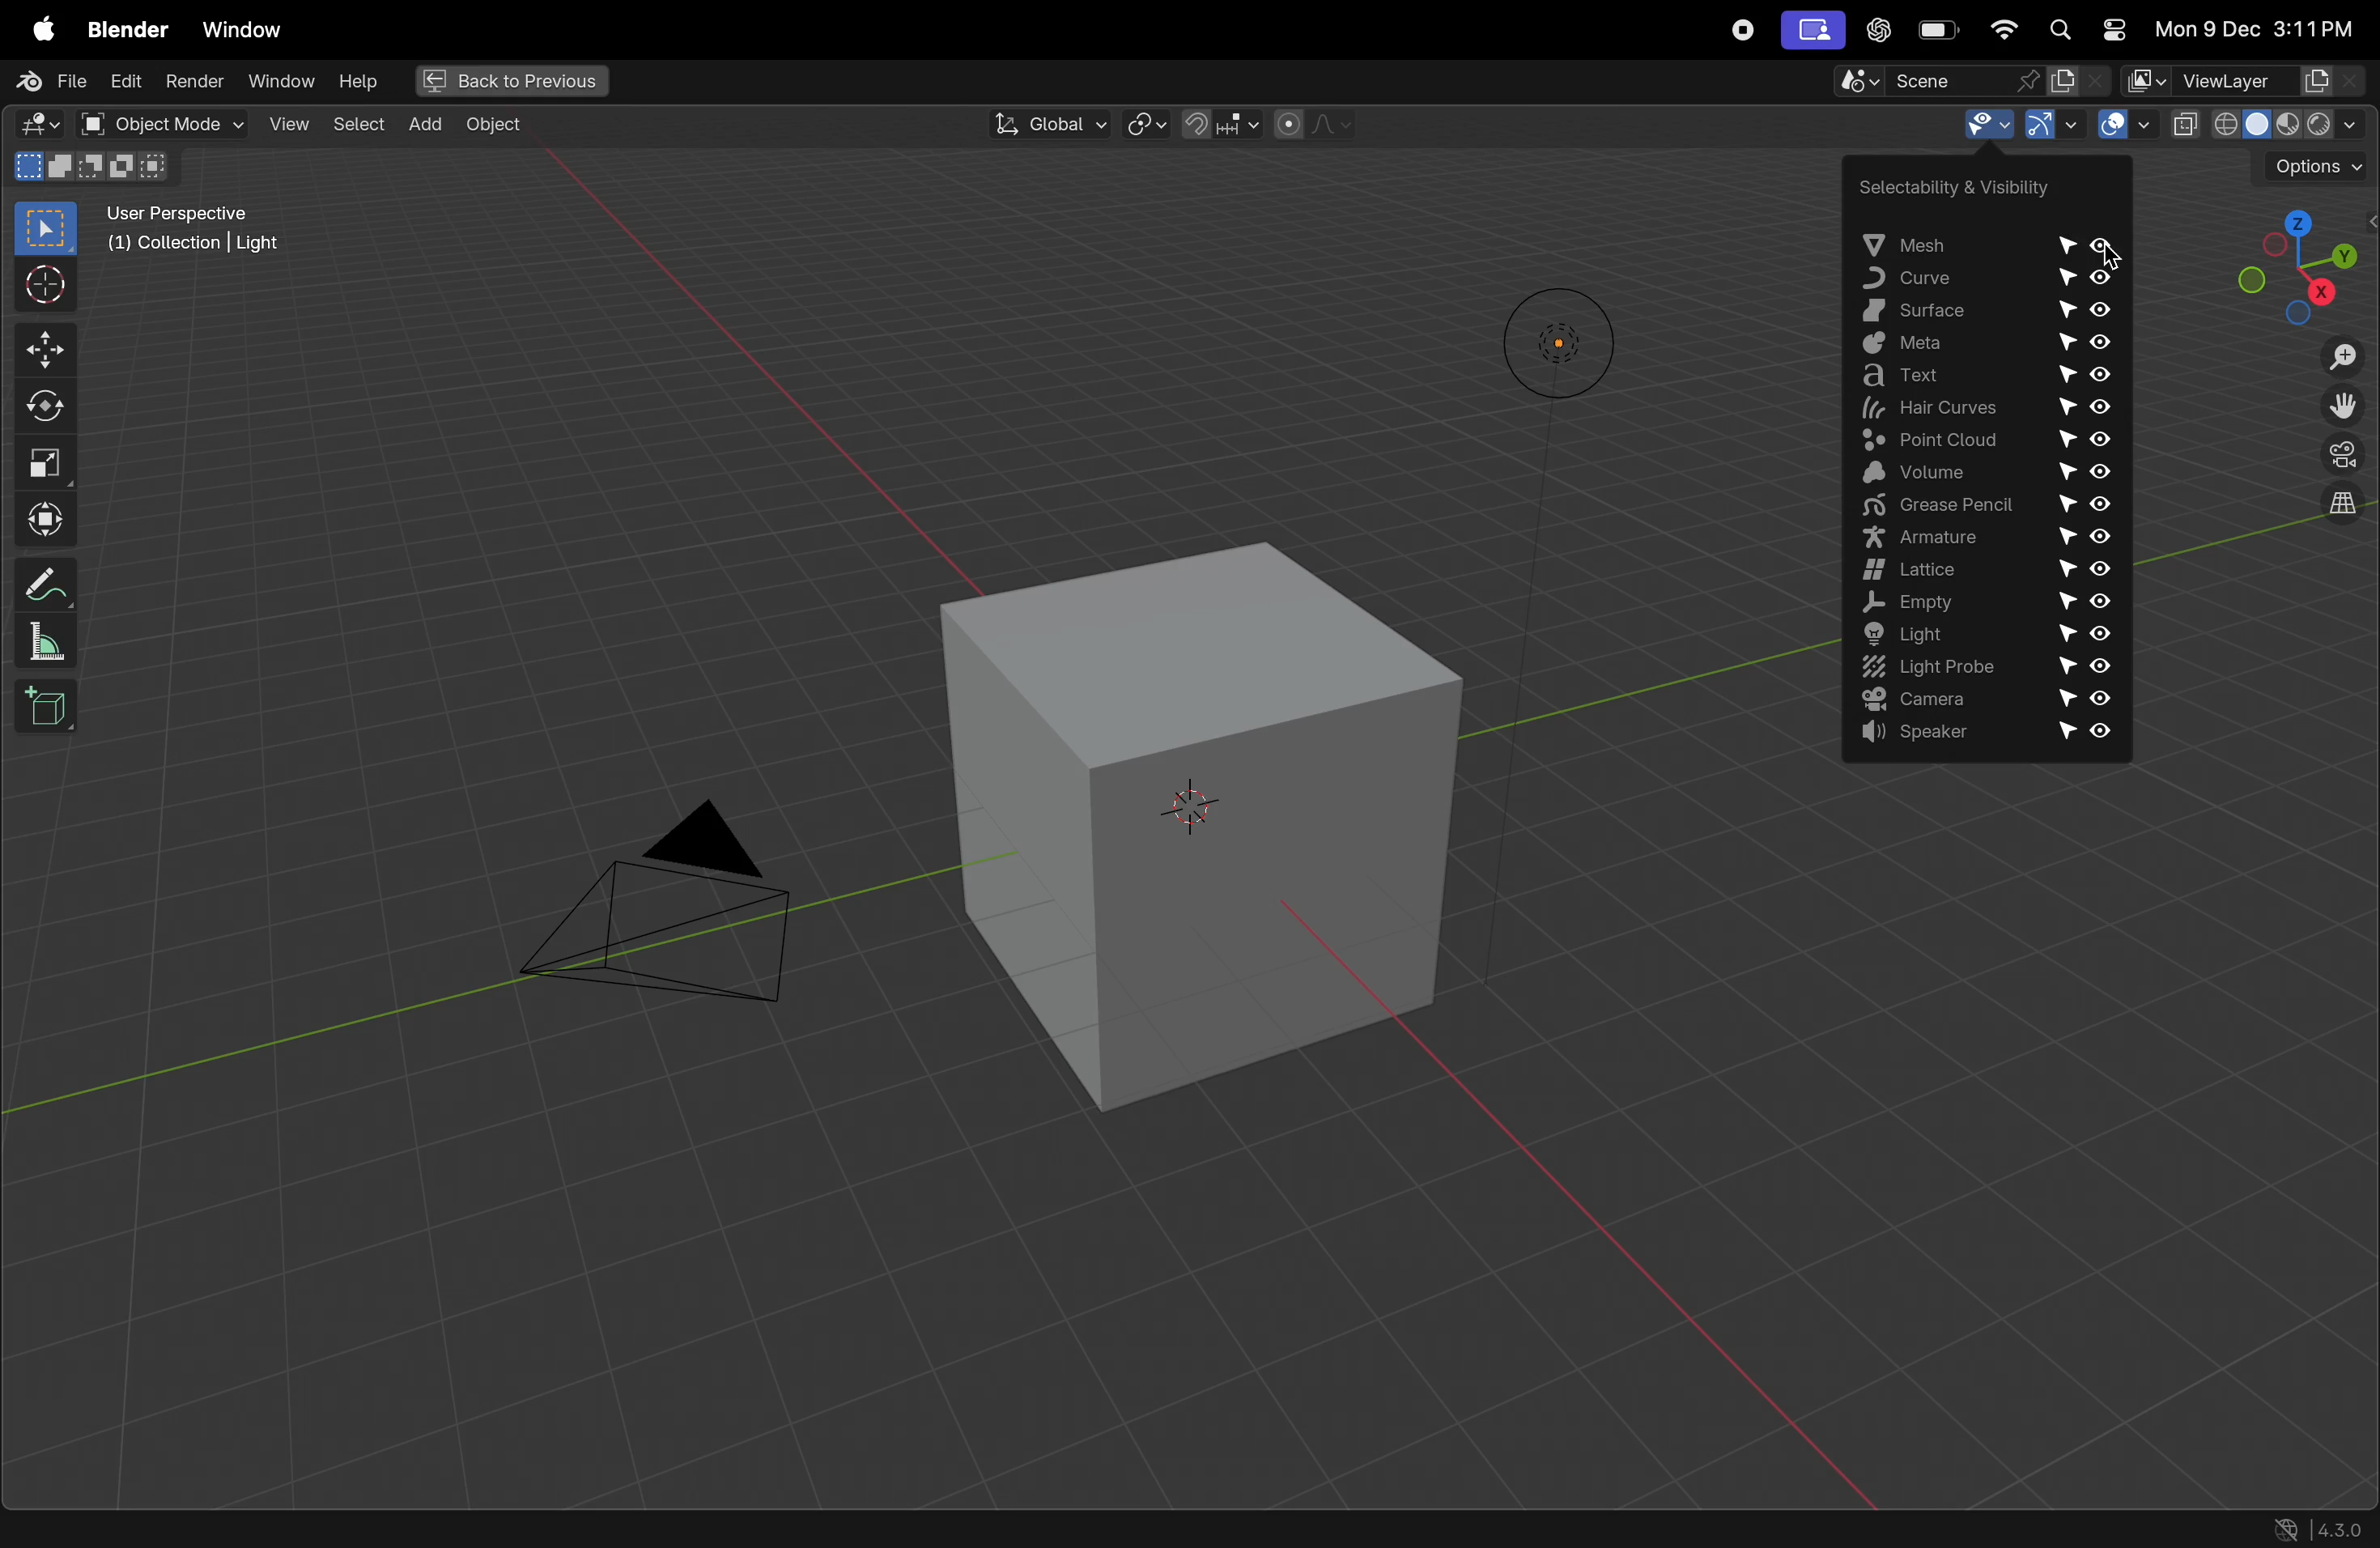  I want to click on battery, so click(1933, 32).